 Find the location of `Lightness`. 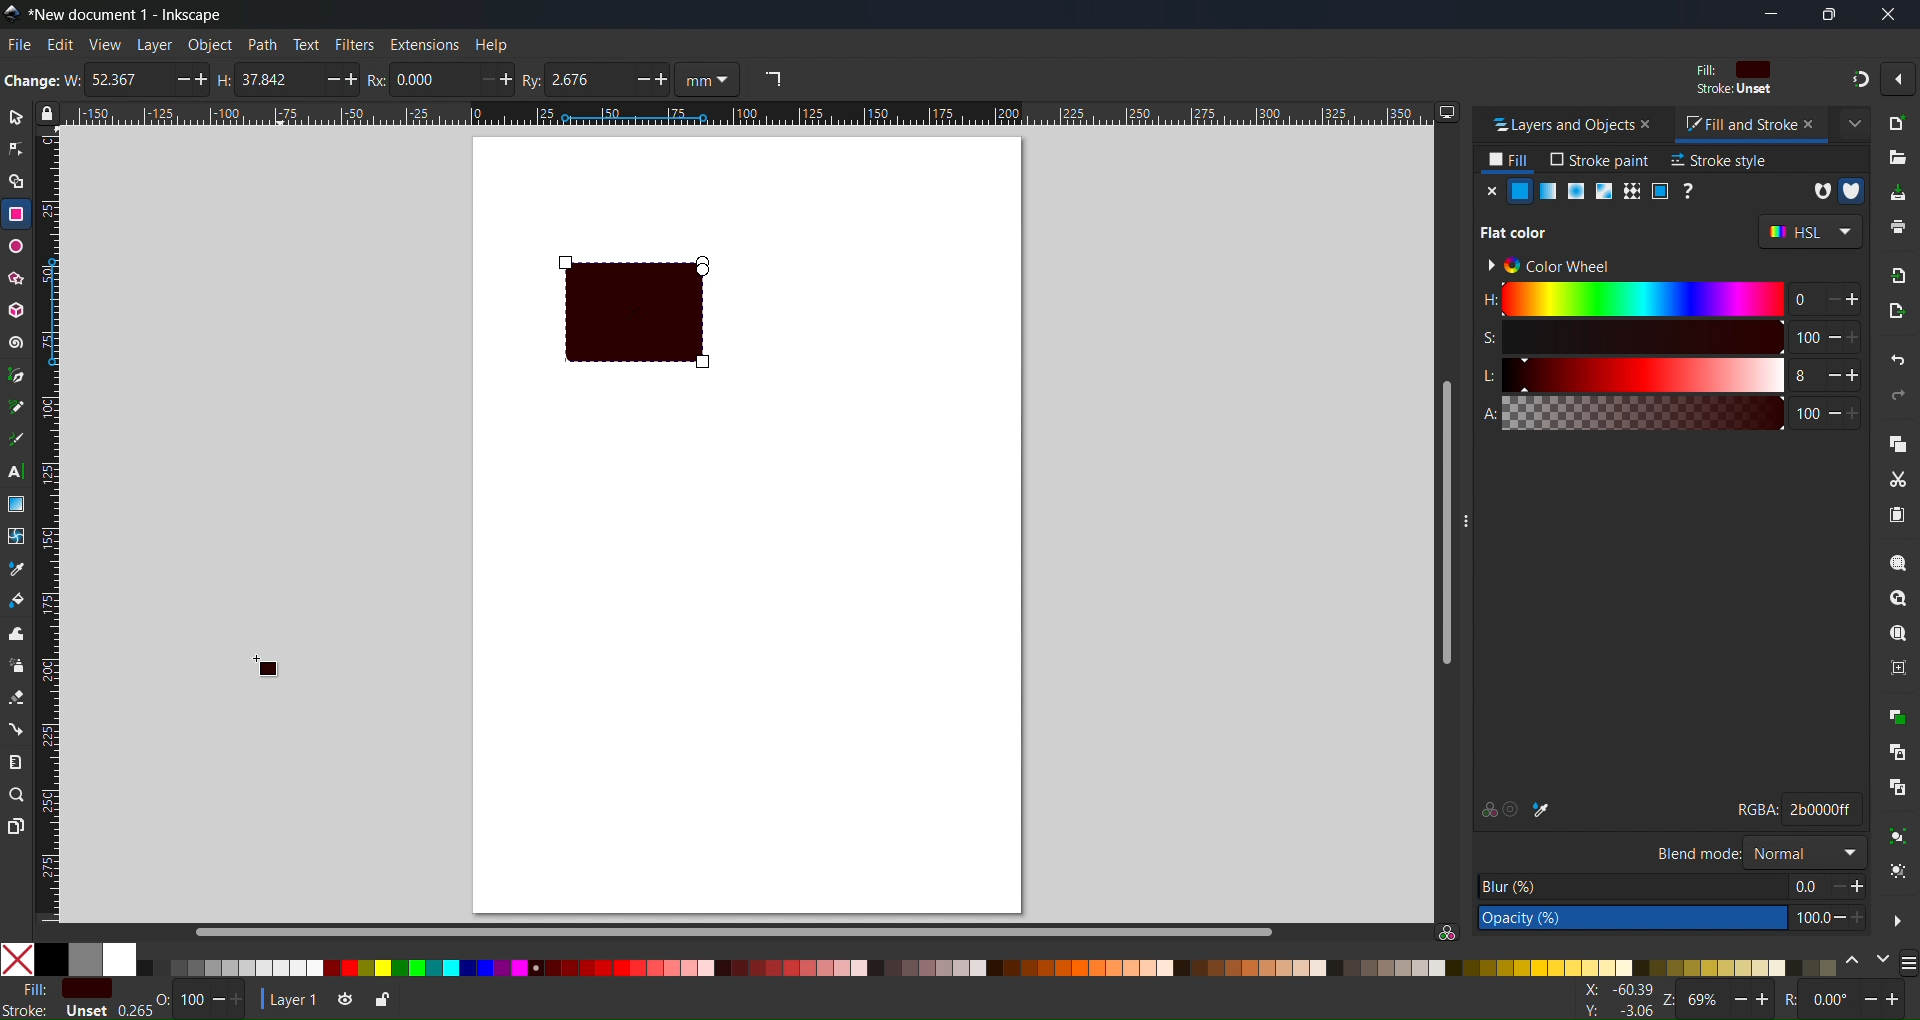

Lightness is located at coordinates (1629, 375).